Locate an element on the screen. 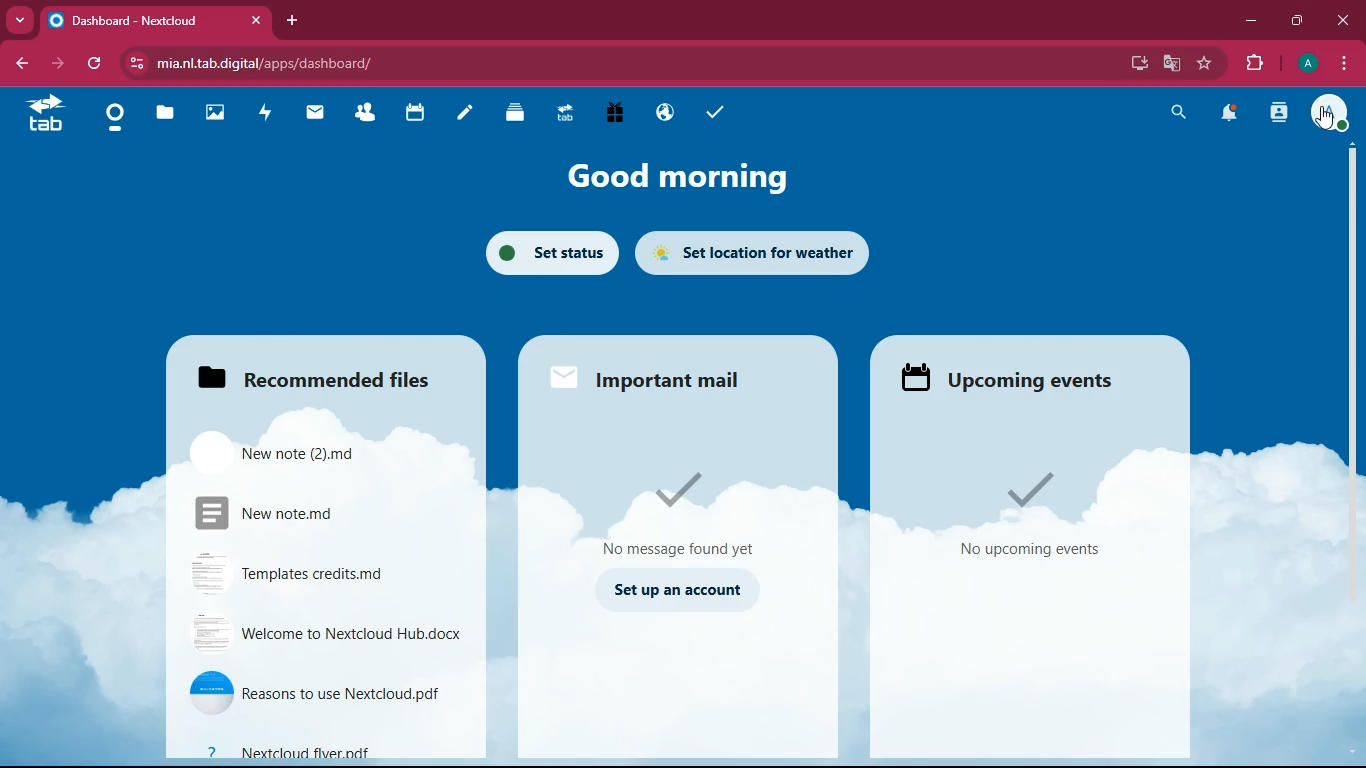  minimize is located at coordinates (1253, 24).